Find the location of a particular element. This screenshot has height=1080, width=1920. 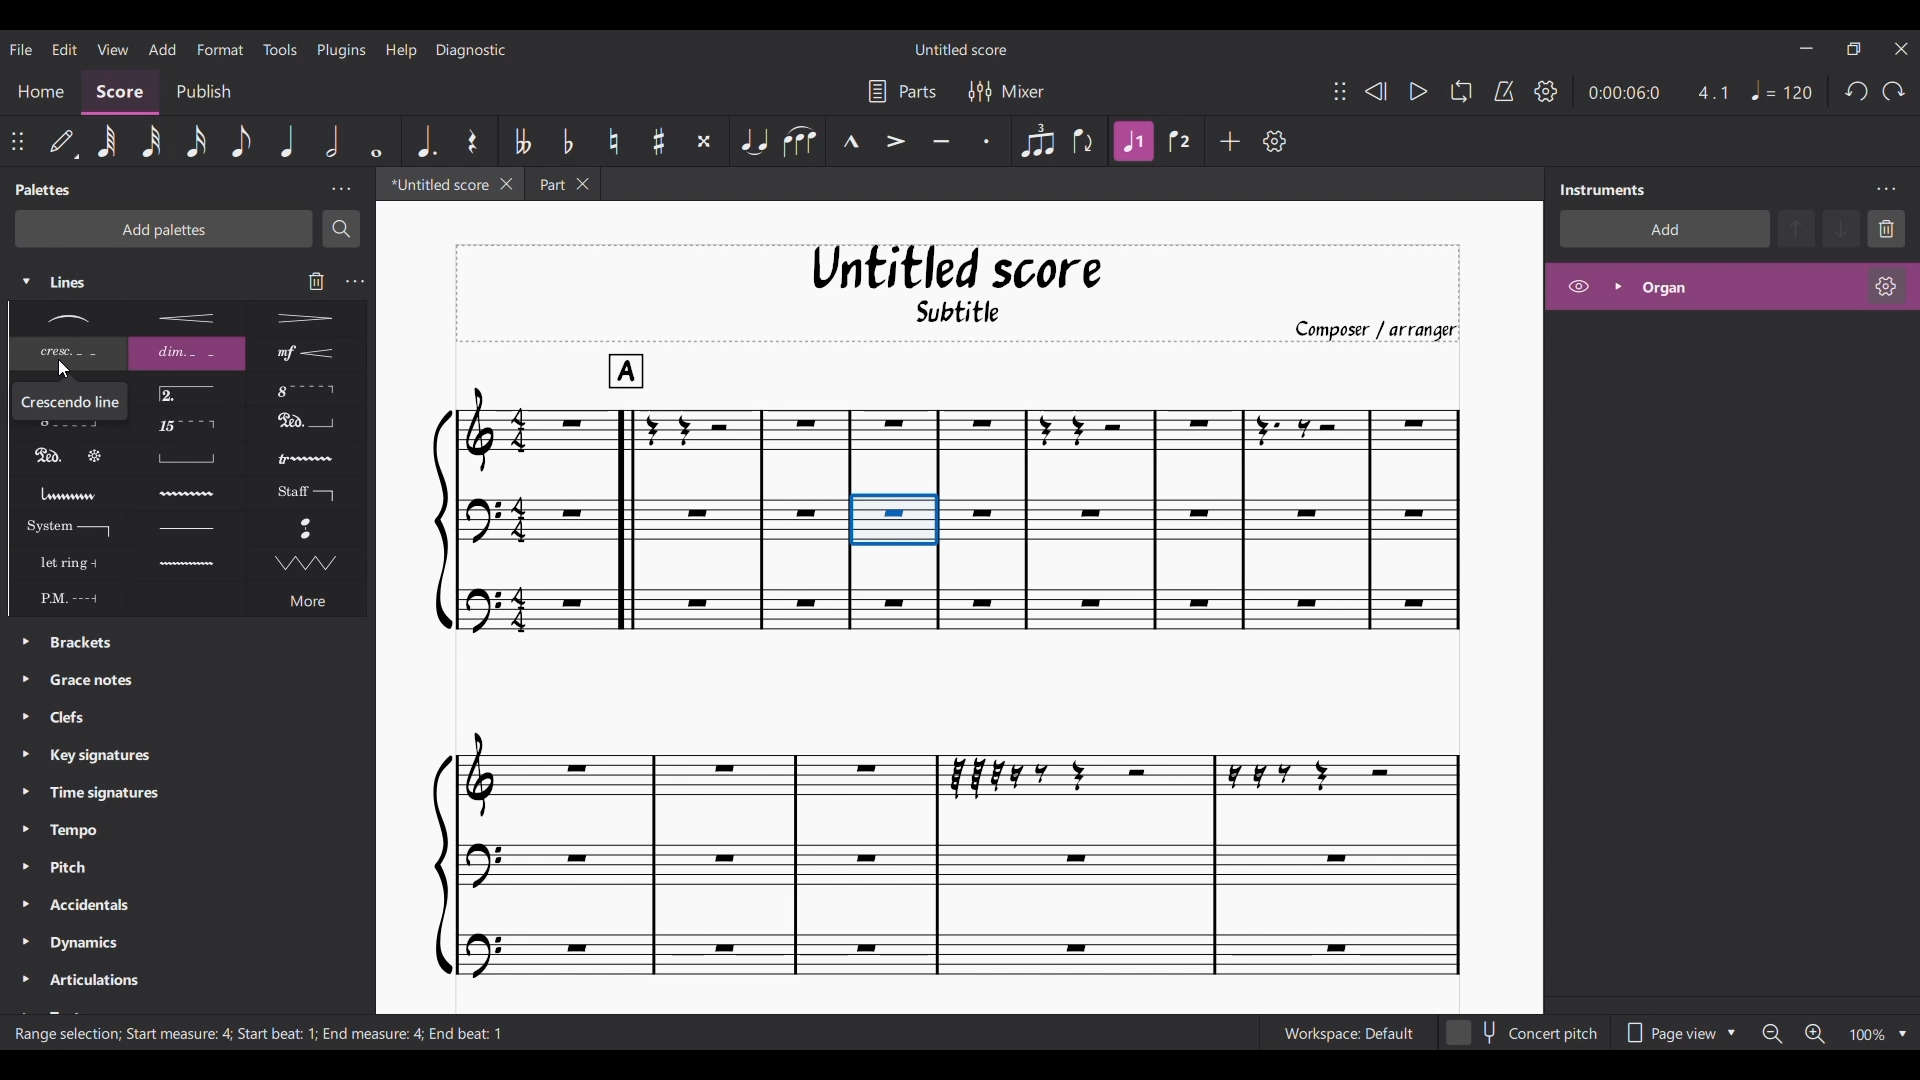

Parts settings is located at coordinates (902, 90).